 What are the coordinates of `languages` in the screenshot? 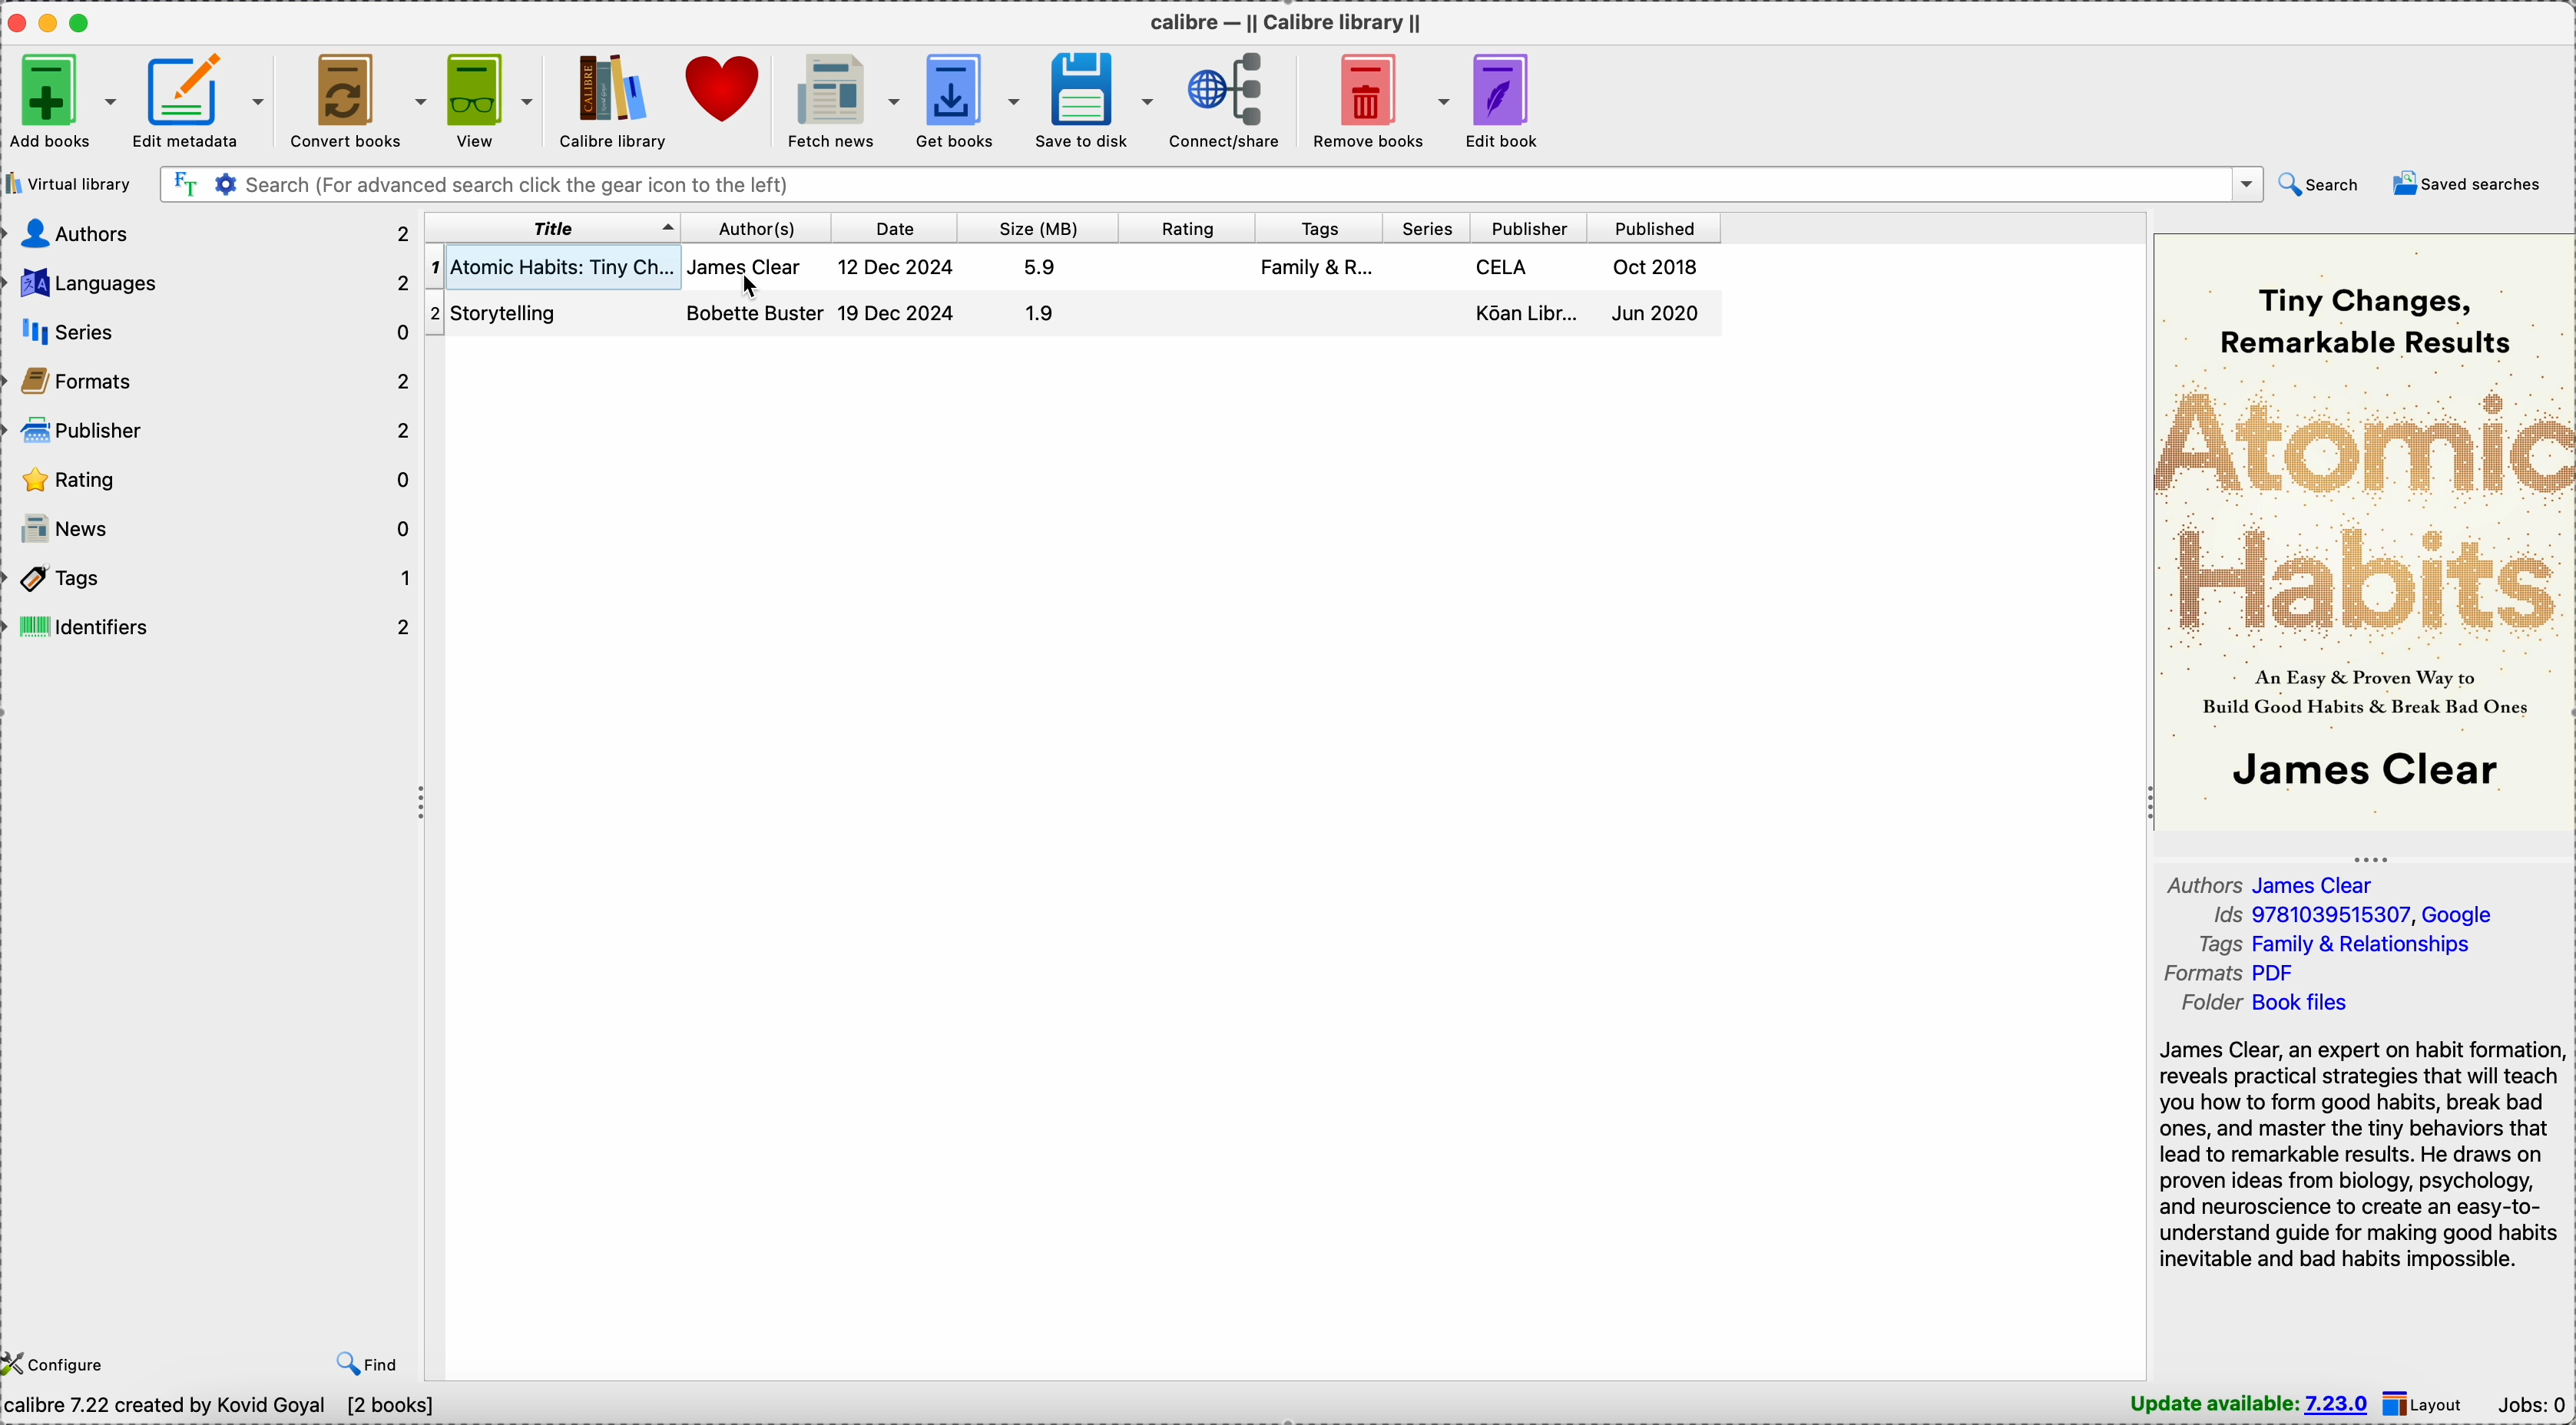 It's located at (208, 284).